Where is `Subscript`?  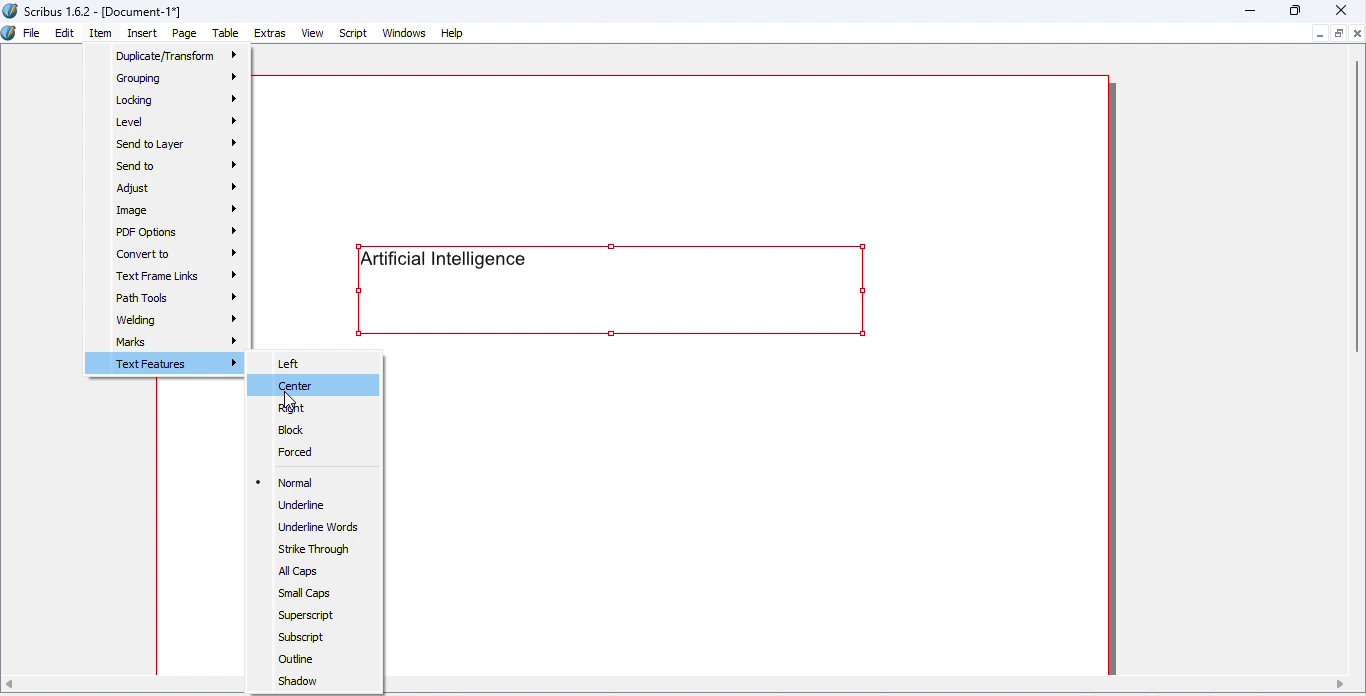
Subscript is located at coordinates (302, 639).